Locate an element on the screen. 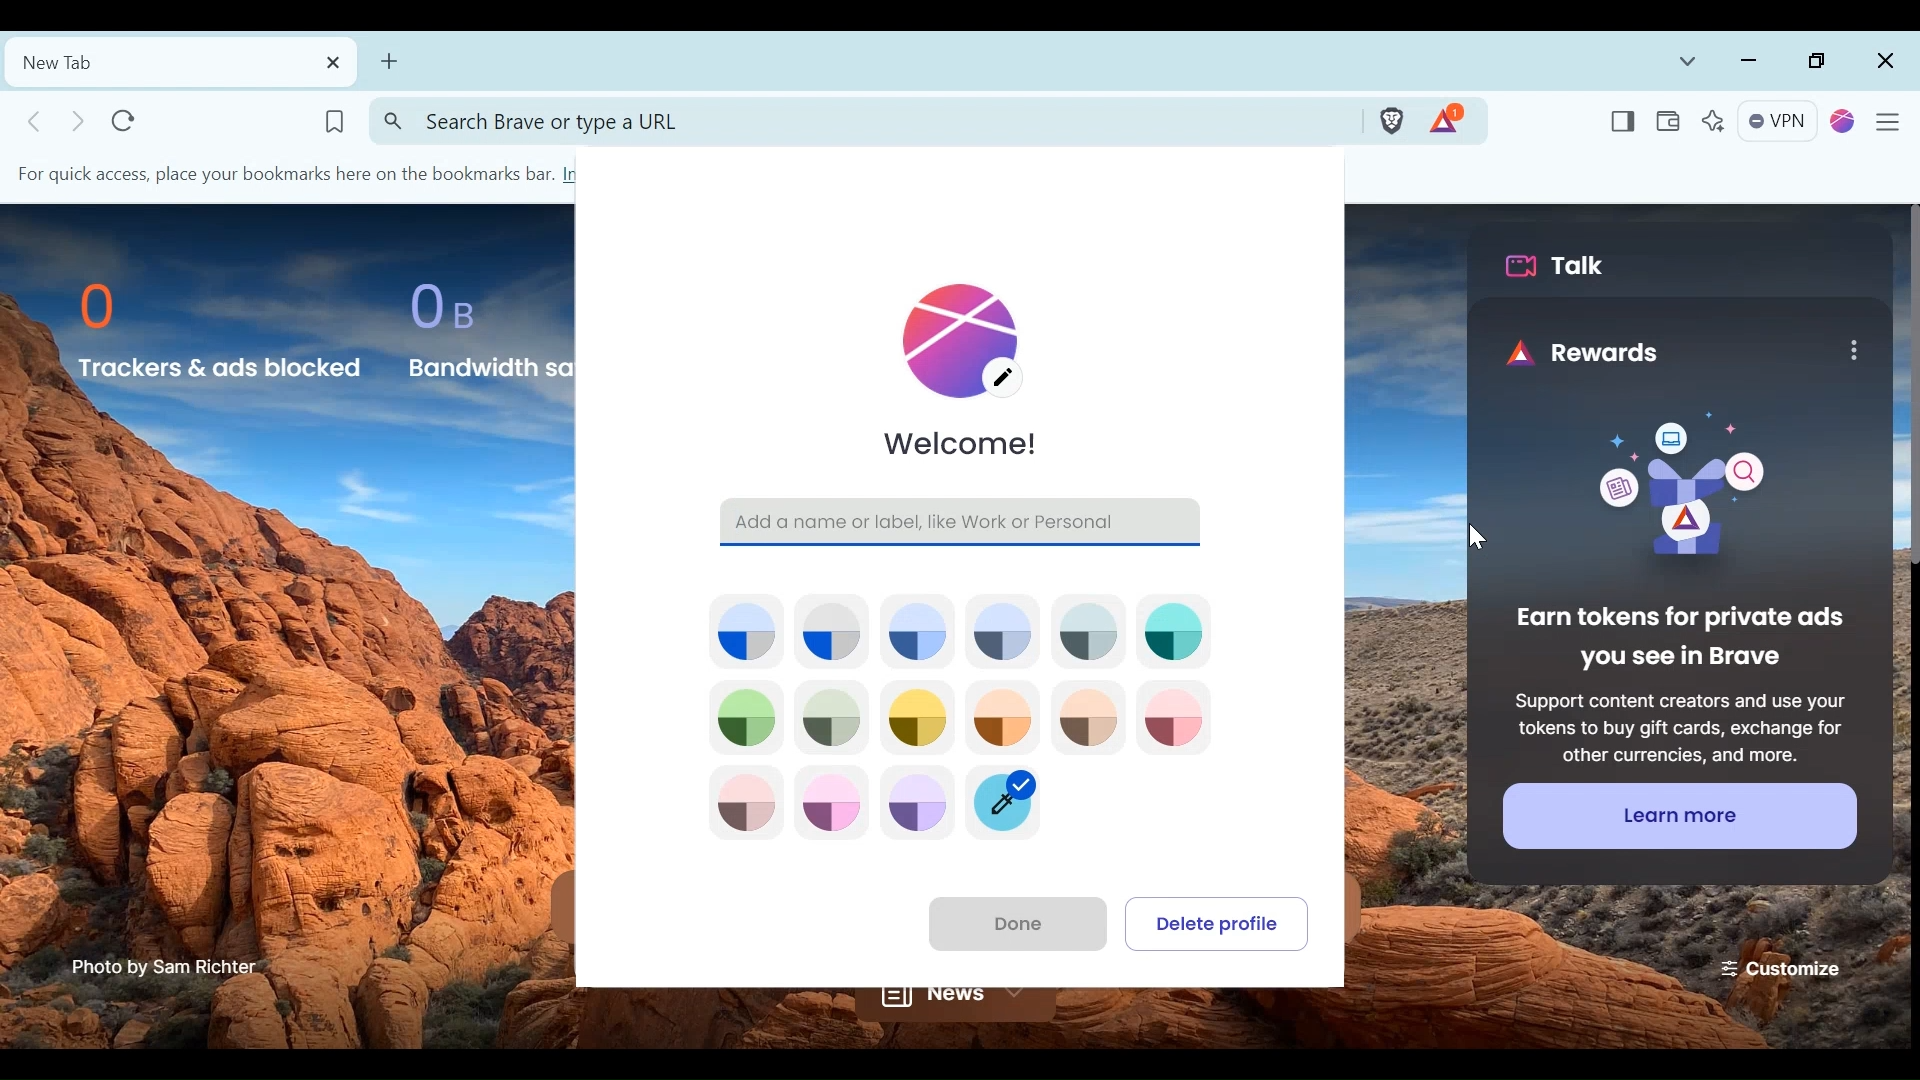 The width and height of the screenshot is (1920, 1080). Tokens is located at coordinates (1449, 119).